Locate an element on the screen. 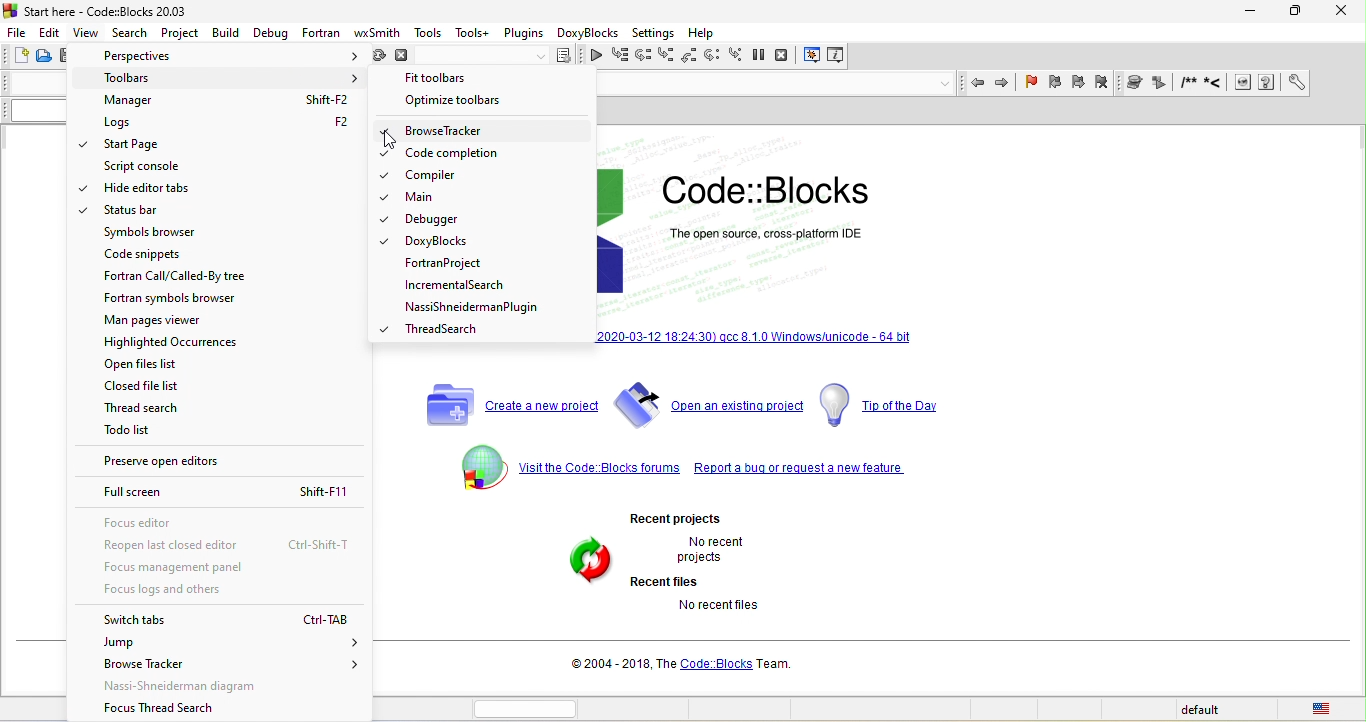 The width and height of the screenshot is (1366, 722). start here-code blocks-2023 is located at coordinates (117, 11).